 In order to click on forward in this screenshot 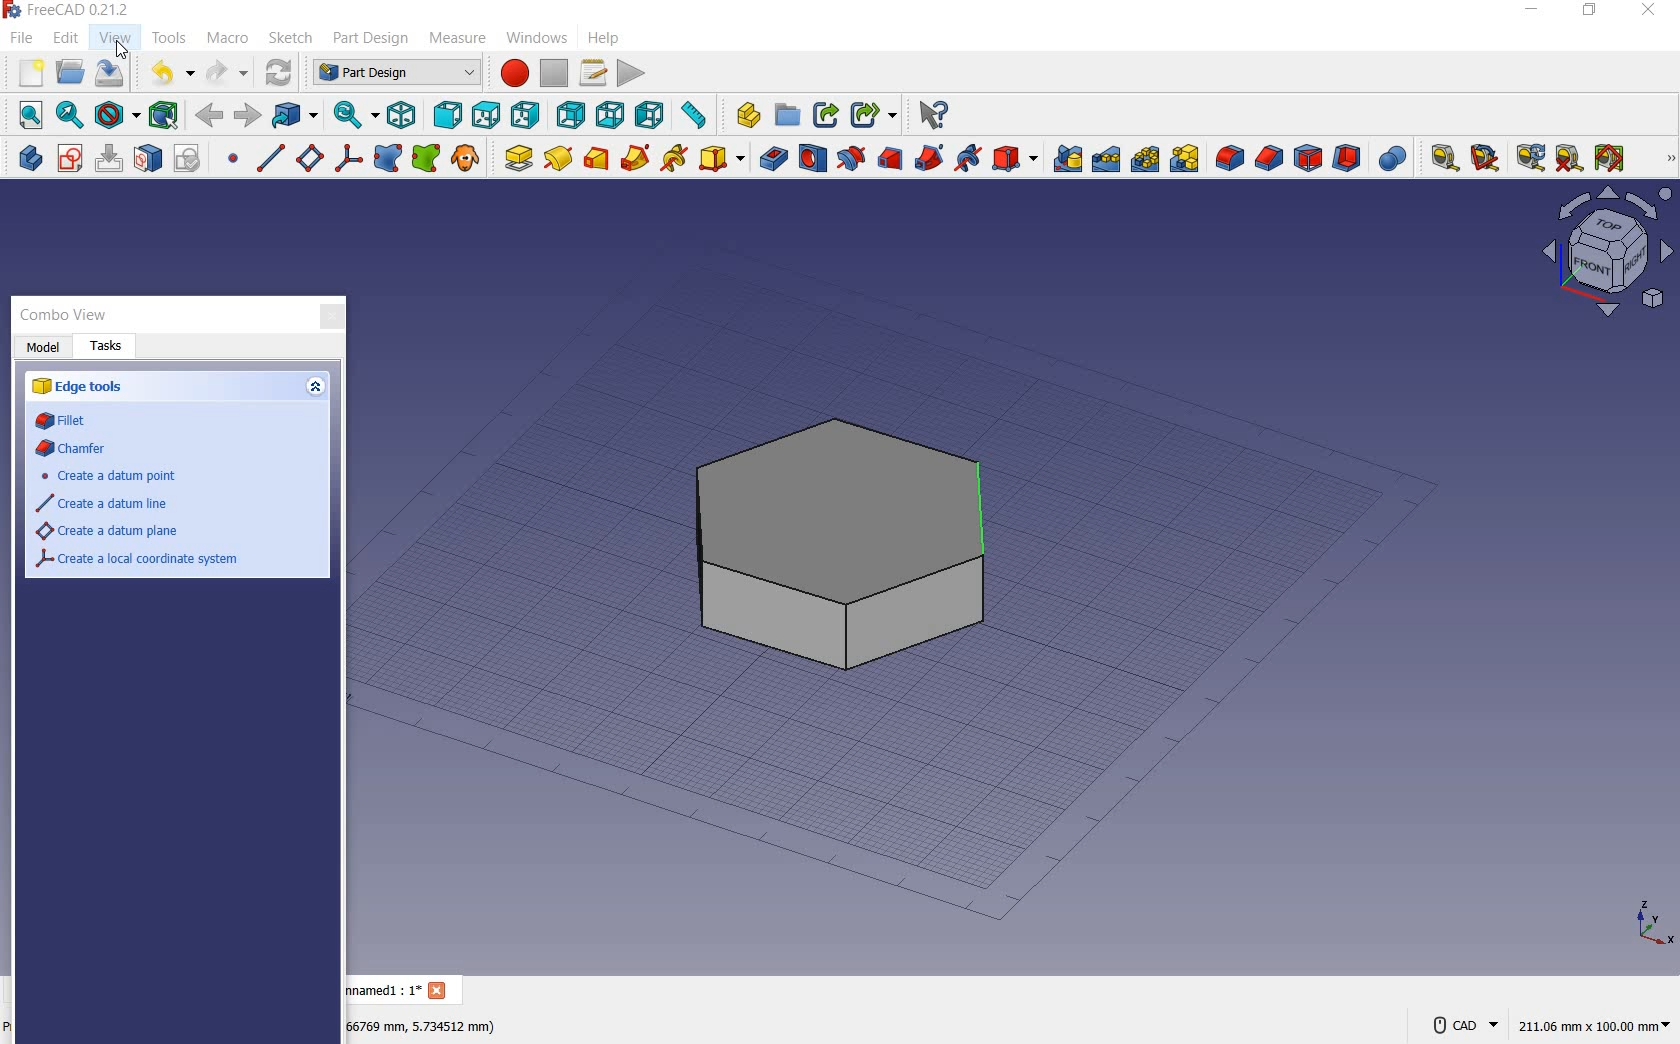, I will do `click(248, 116)`.